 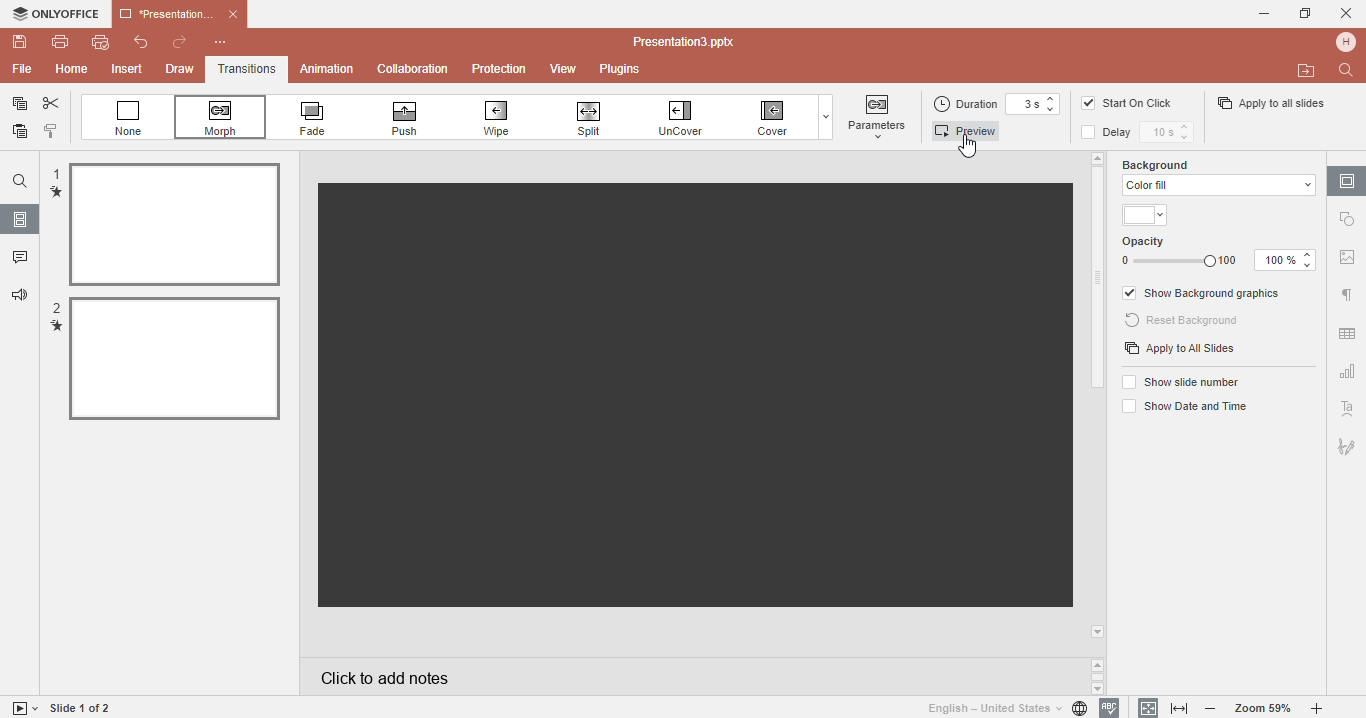 I want to click on Signature setting, so click(x=1346, y=443).